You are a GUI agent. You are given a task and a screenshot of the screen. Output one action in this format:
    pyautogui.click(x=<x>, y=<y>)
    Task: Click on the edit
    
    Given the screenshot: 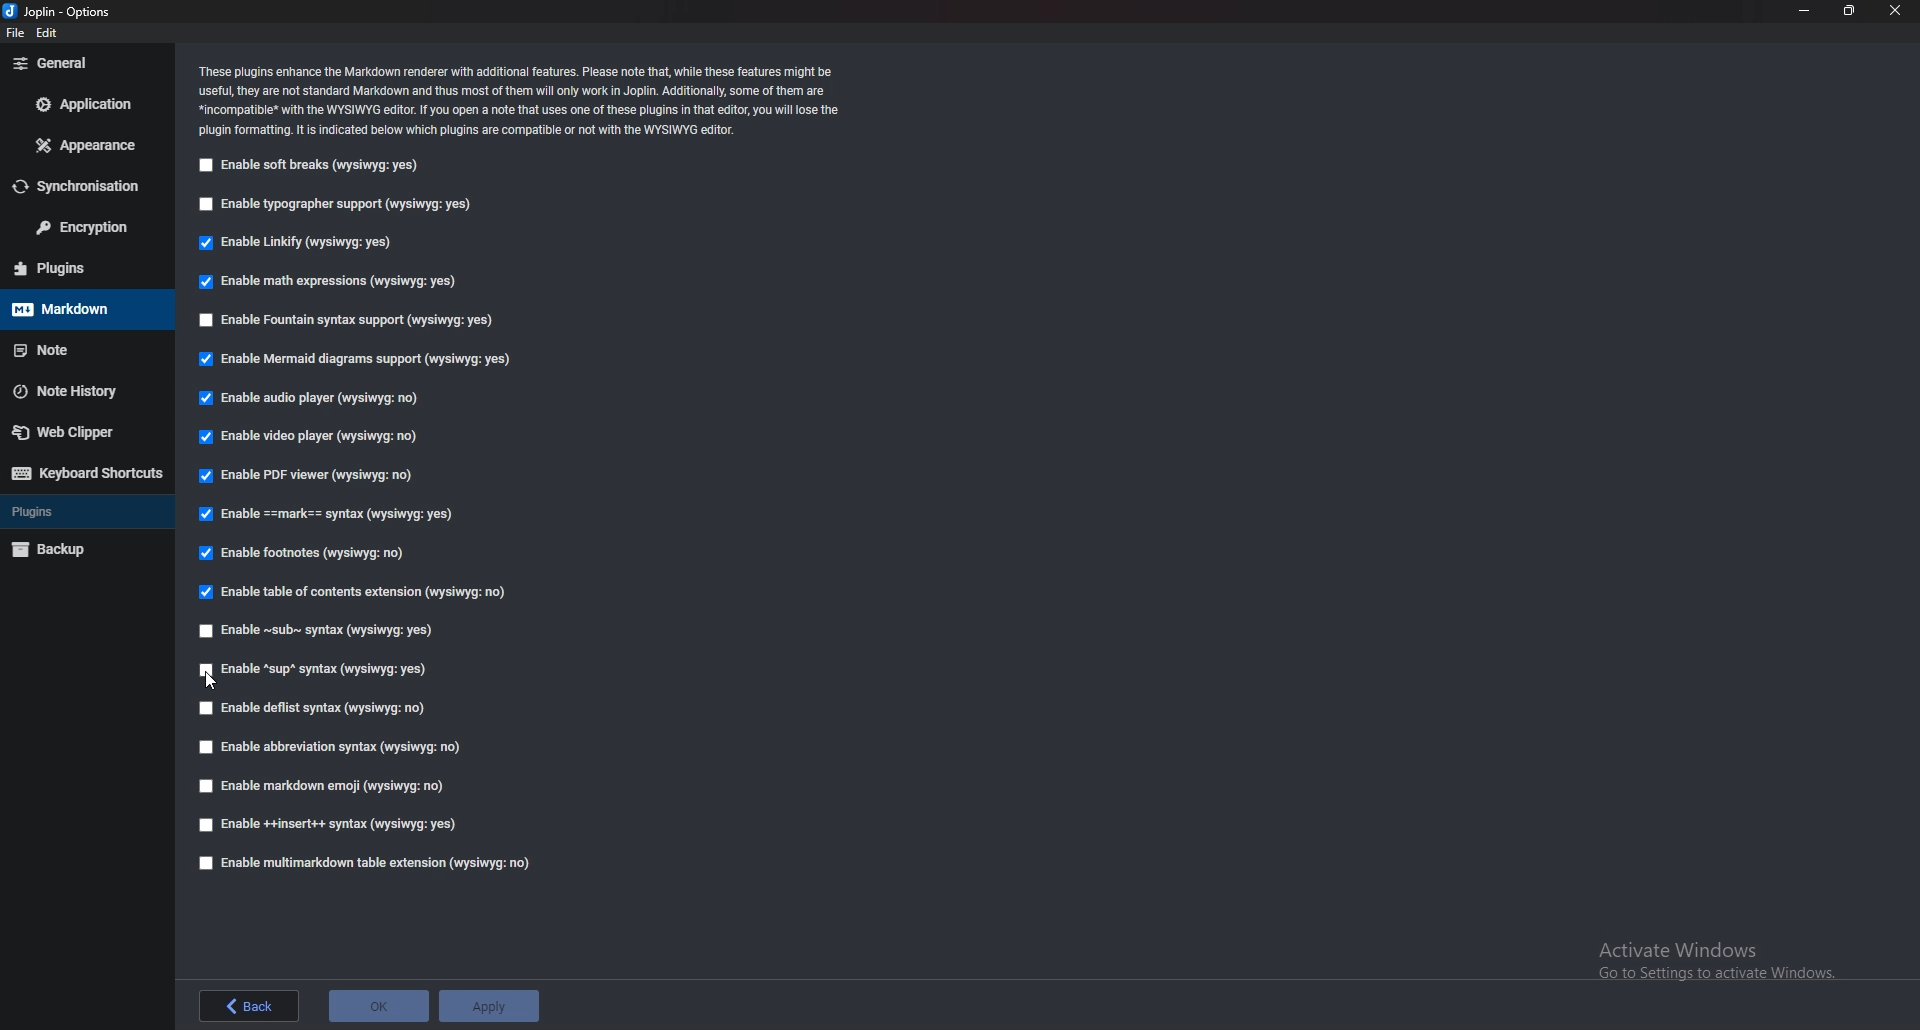 What is the action you would take?
    pyautogui.click(x=59, y=32)
    